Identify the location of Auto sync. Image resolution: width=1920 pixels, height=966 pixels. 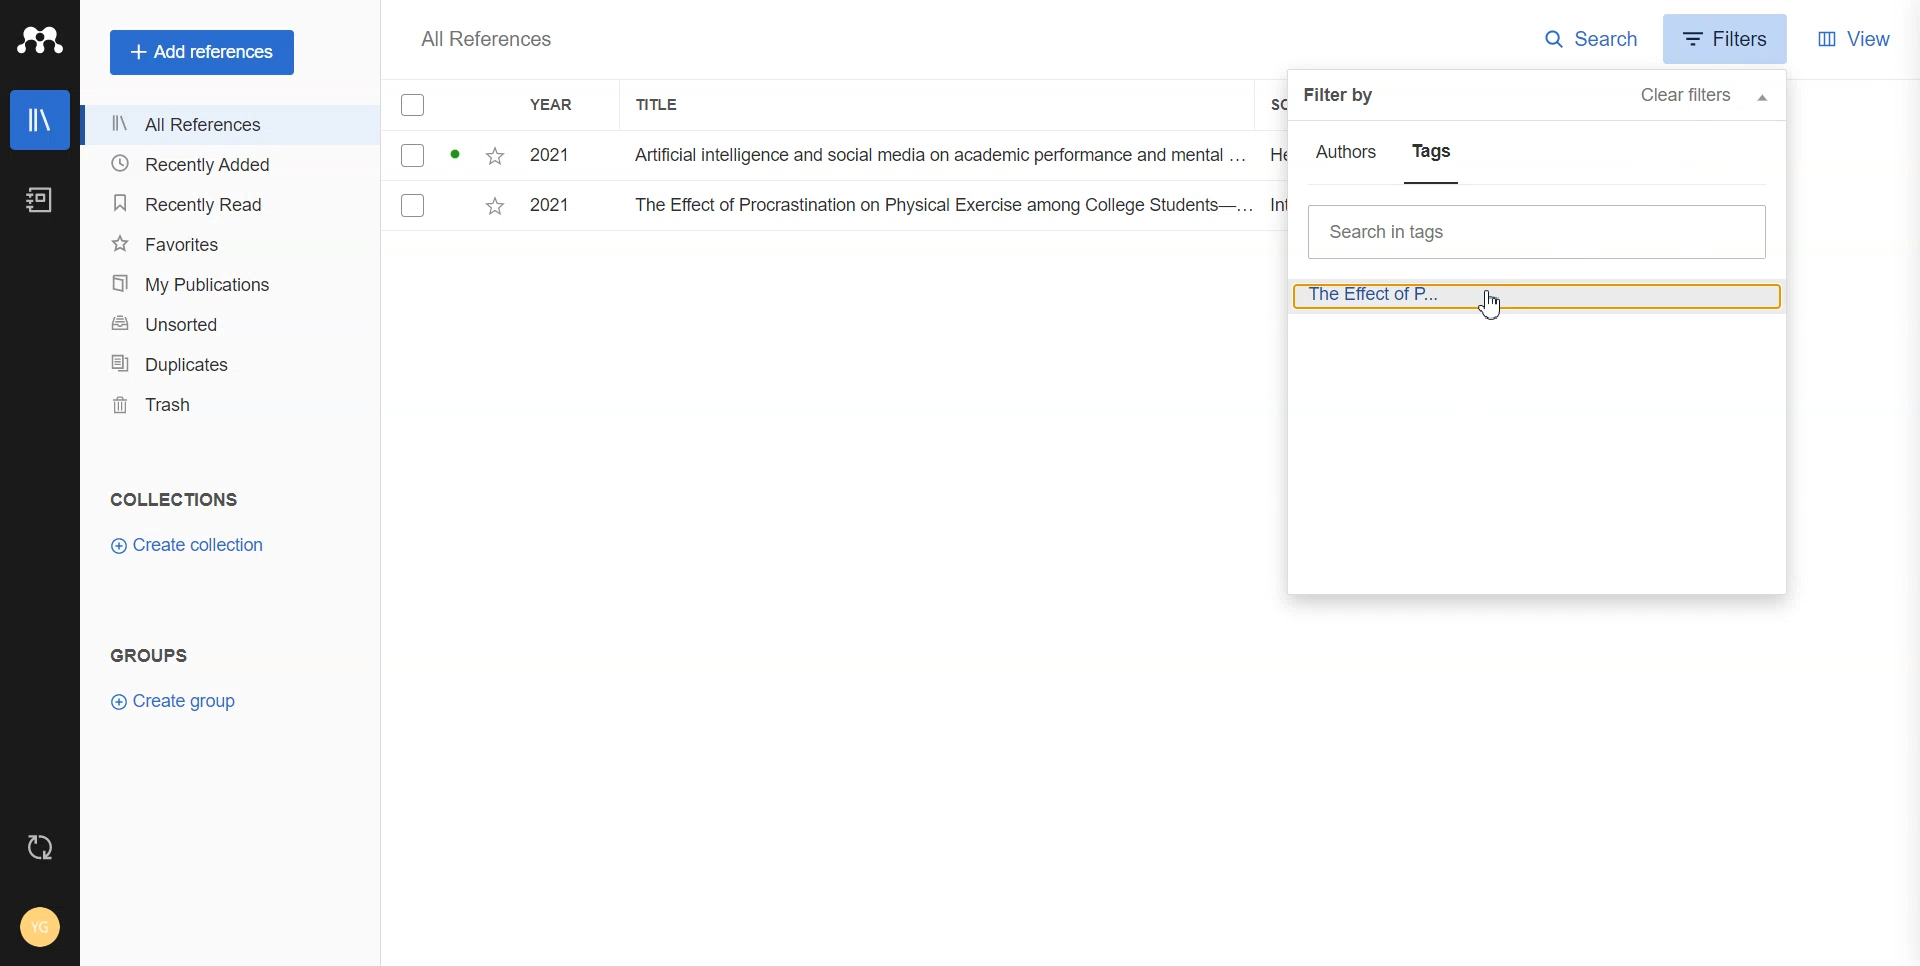
(39, 847).